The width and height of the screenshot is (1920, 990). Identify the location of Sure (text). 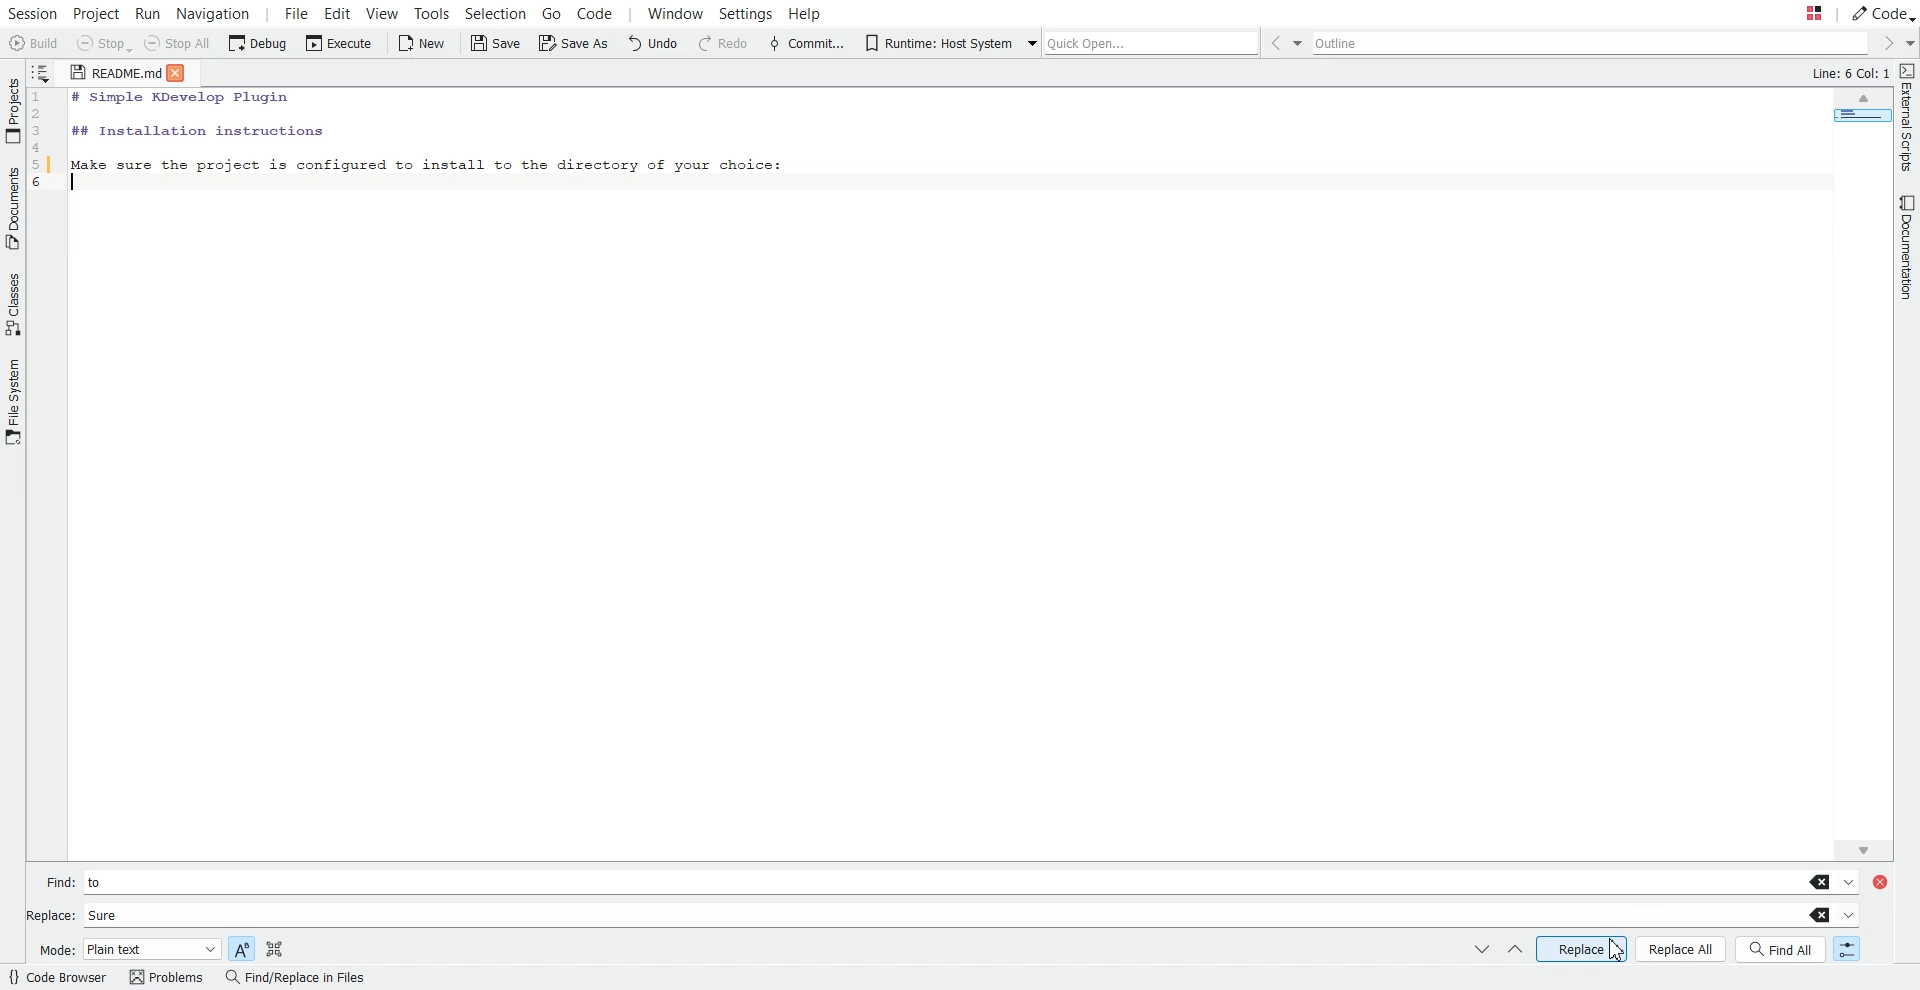
(102, 915).